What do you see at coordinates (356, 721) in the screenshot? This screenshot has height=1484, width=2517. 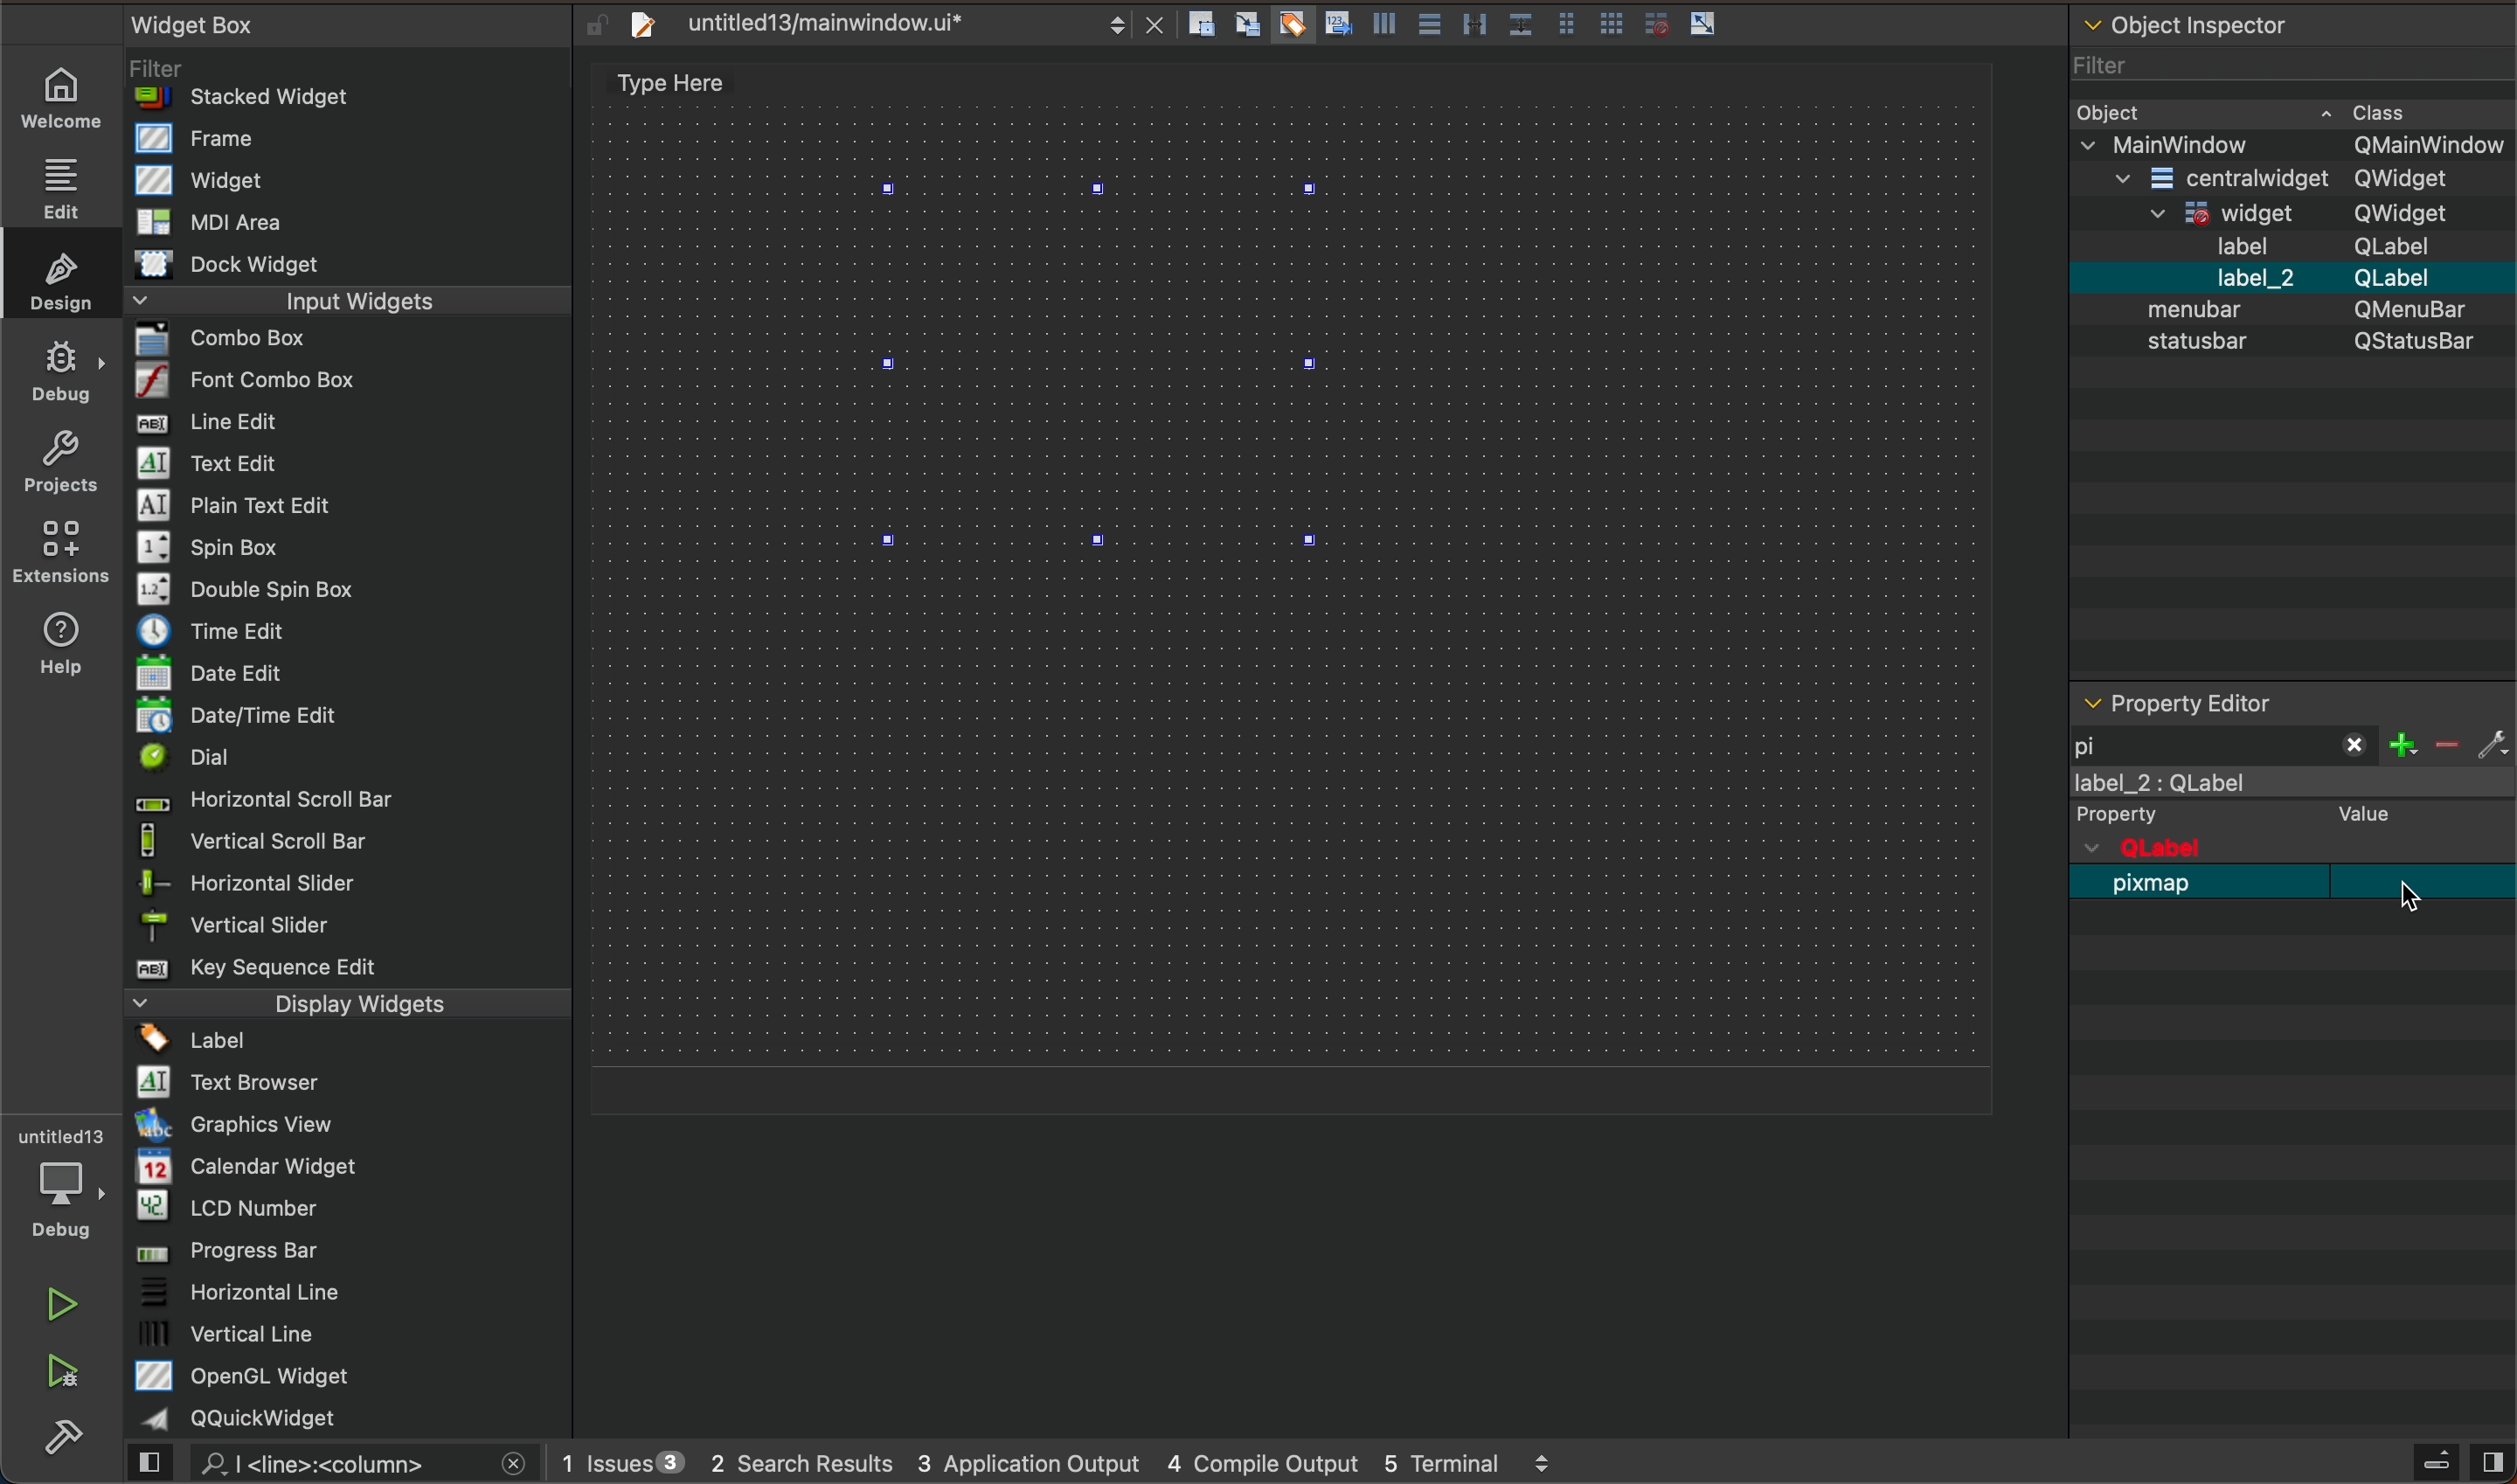 I see `widget box` at bounding box center [356, 721].